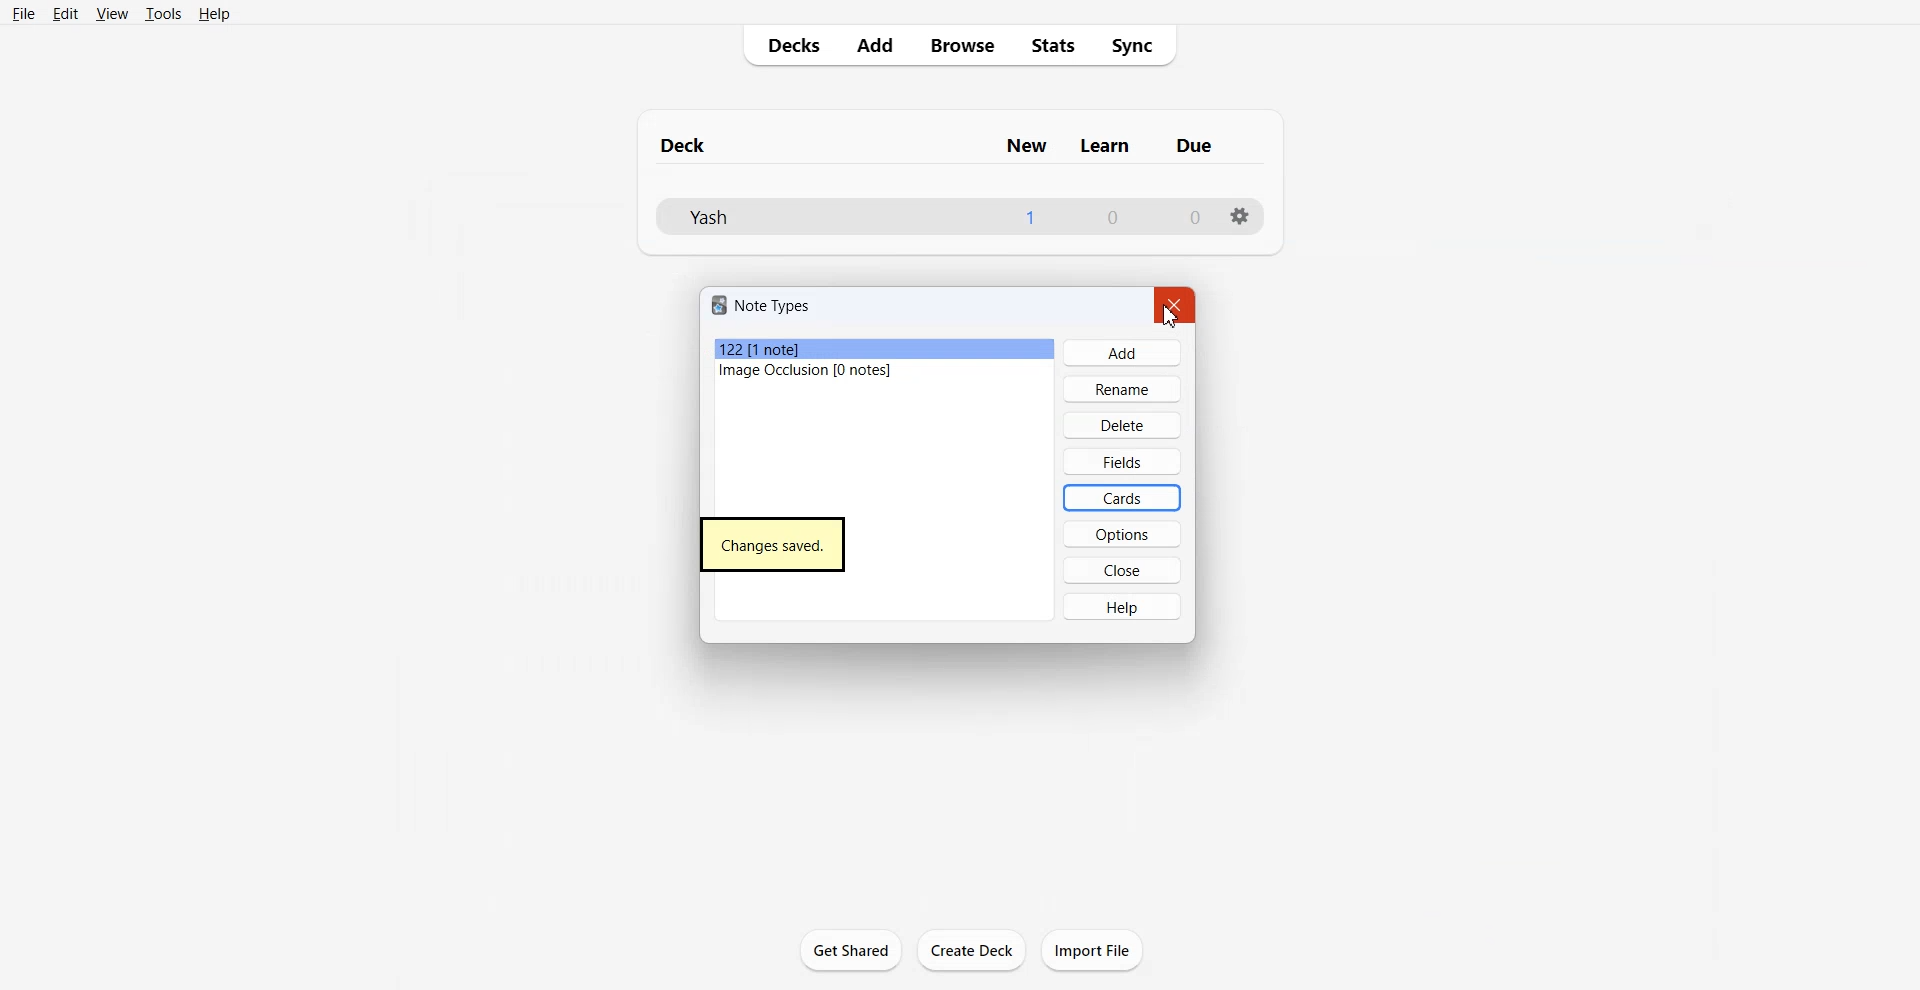 This screenshot has width=1920, height=990. Describe the element at coordinates (1120, 534) in the screenshot. I see `Options` at that location.